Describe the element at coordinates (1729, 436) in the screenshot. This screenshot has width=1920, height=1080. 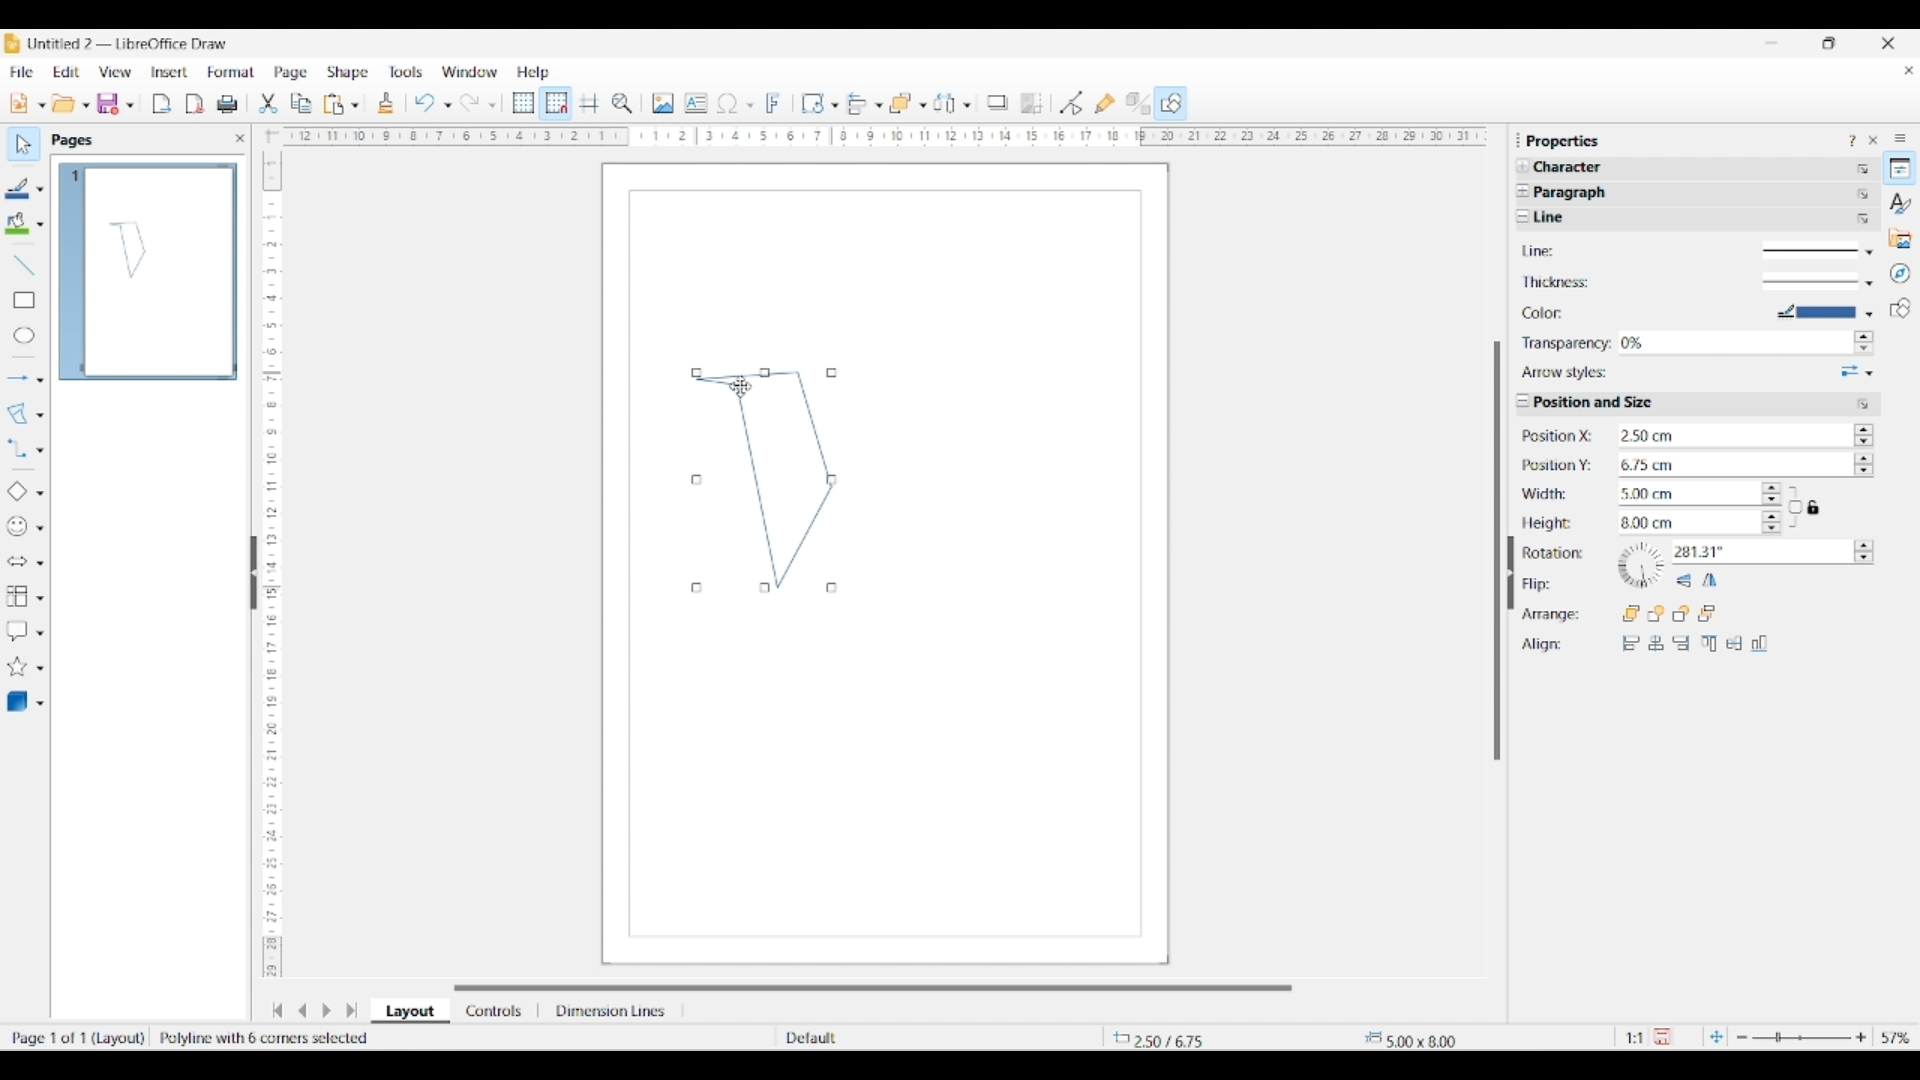
I see `Type position X` at that location.